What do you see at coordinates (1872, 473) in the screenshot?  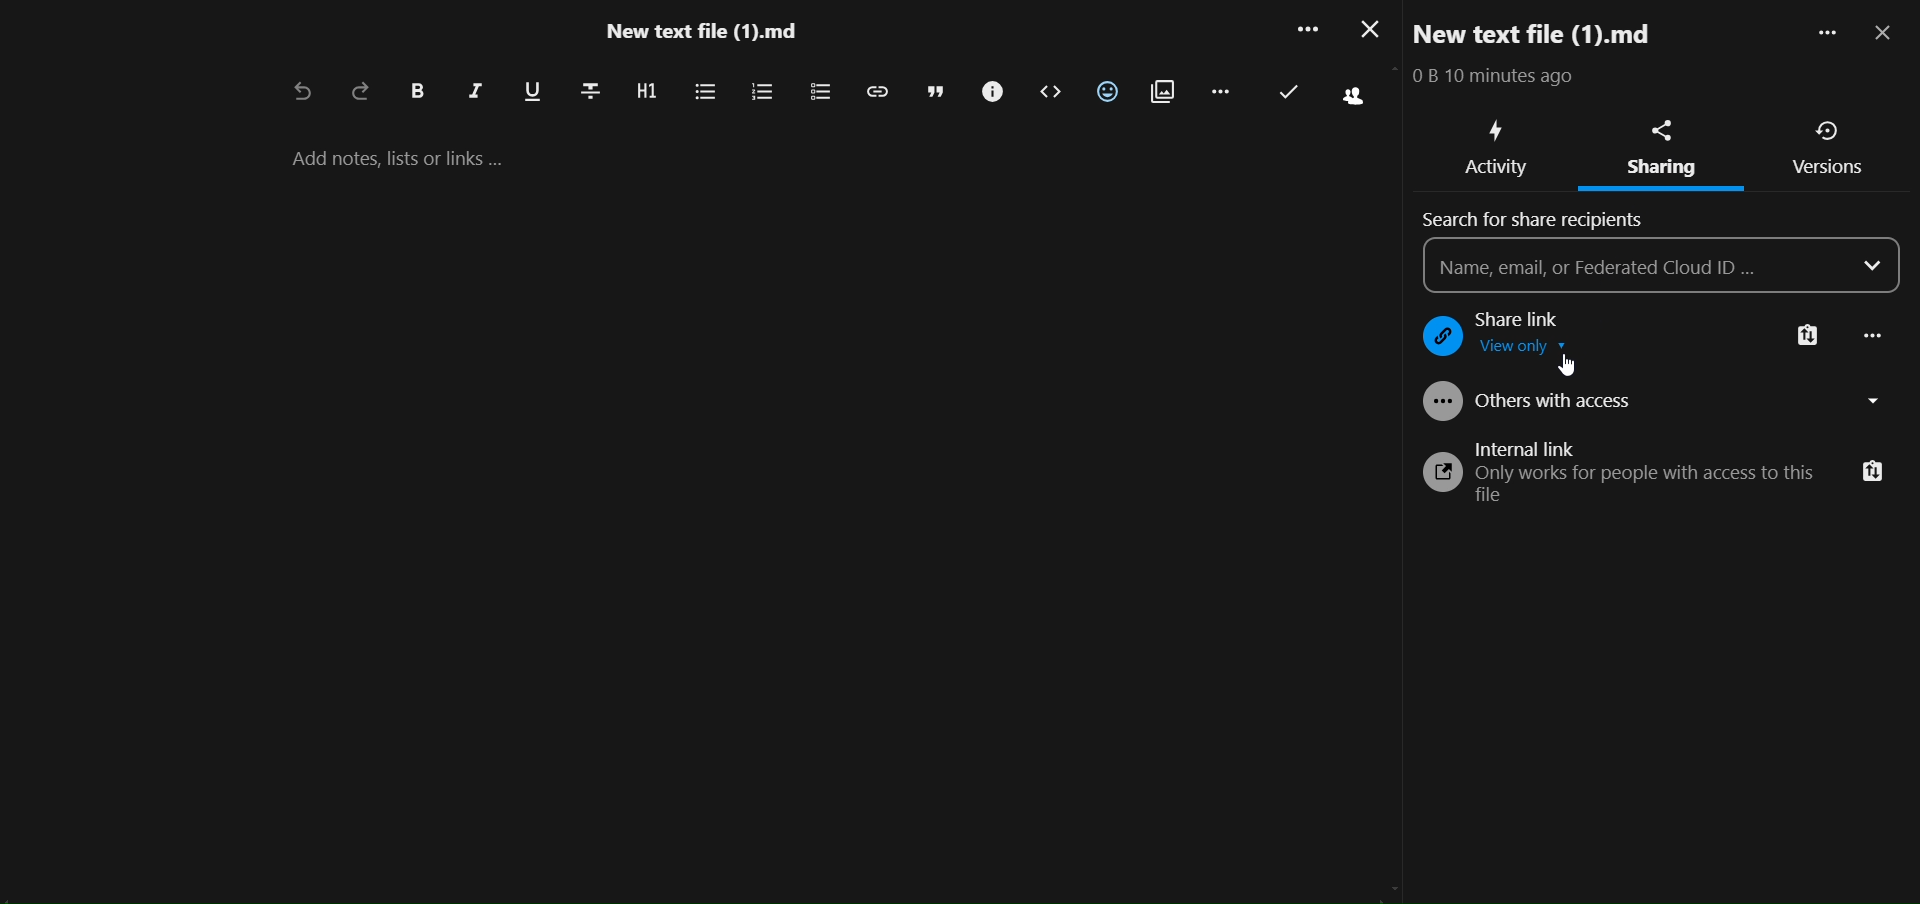 I see `copy link` at bounding box center [1872, 473].